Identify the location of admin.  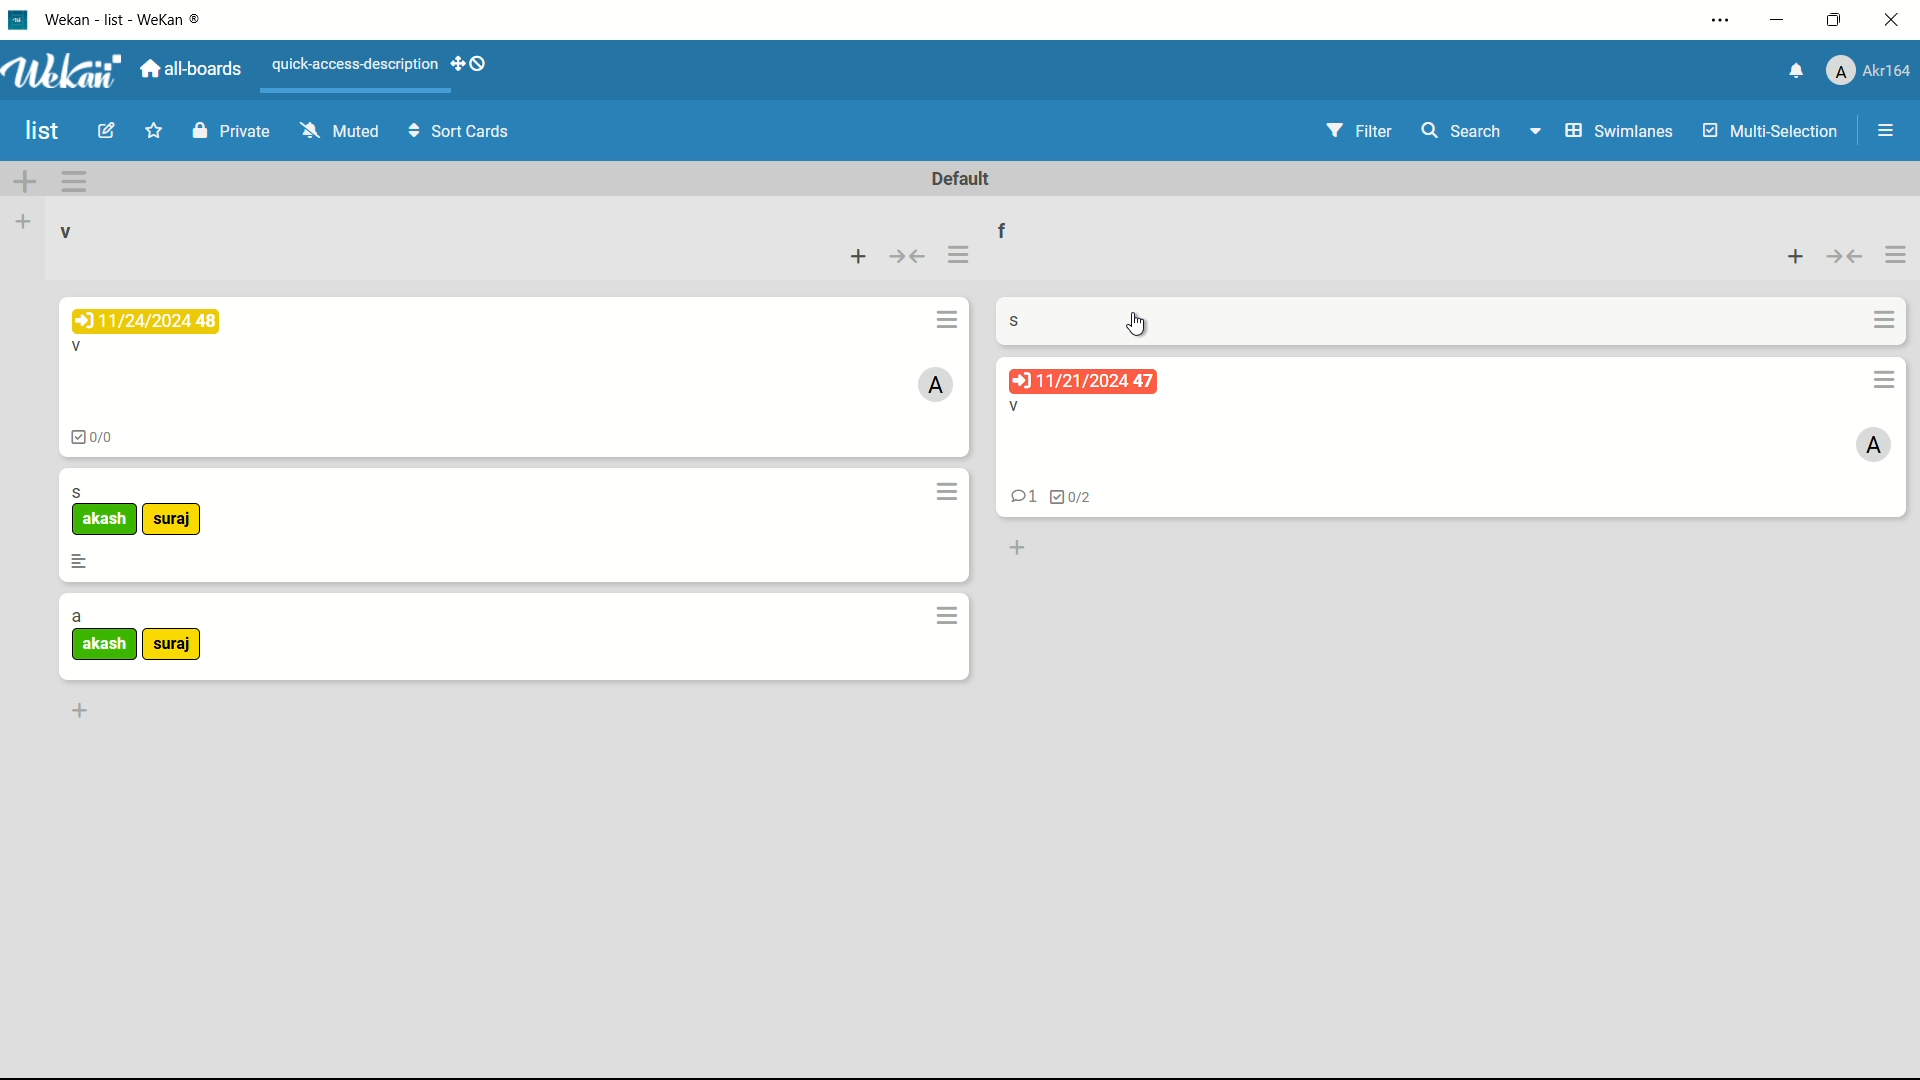
(937, 384).